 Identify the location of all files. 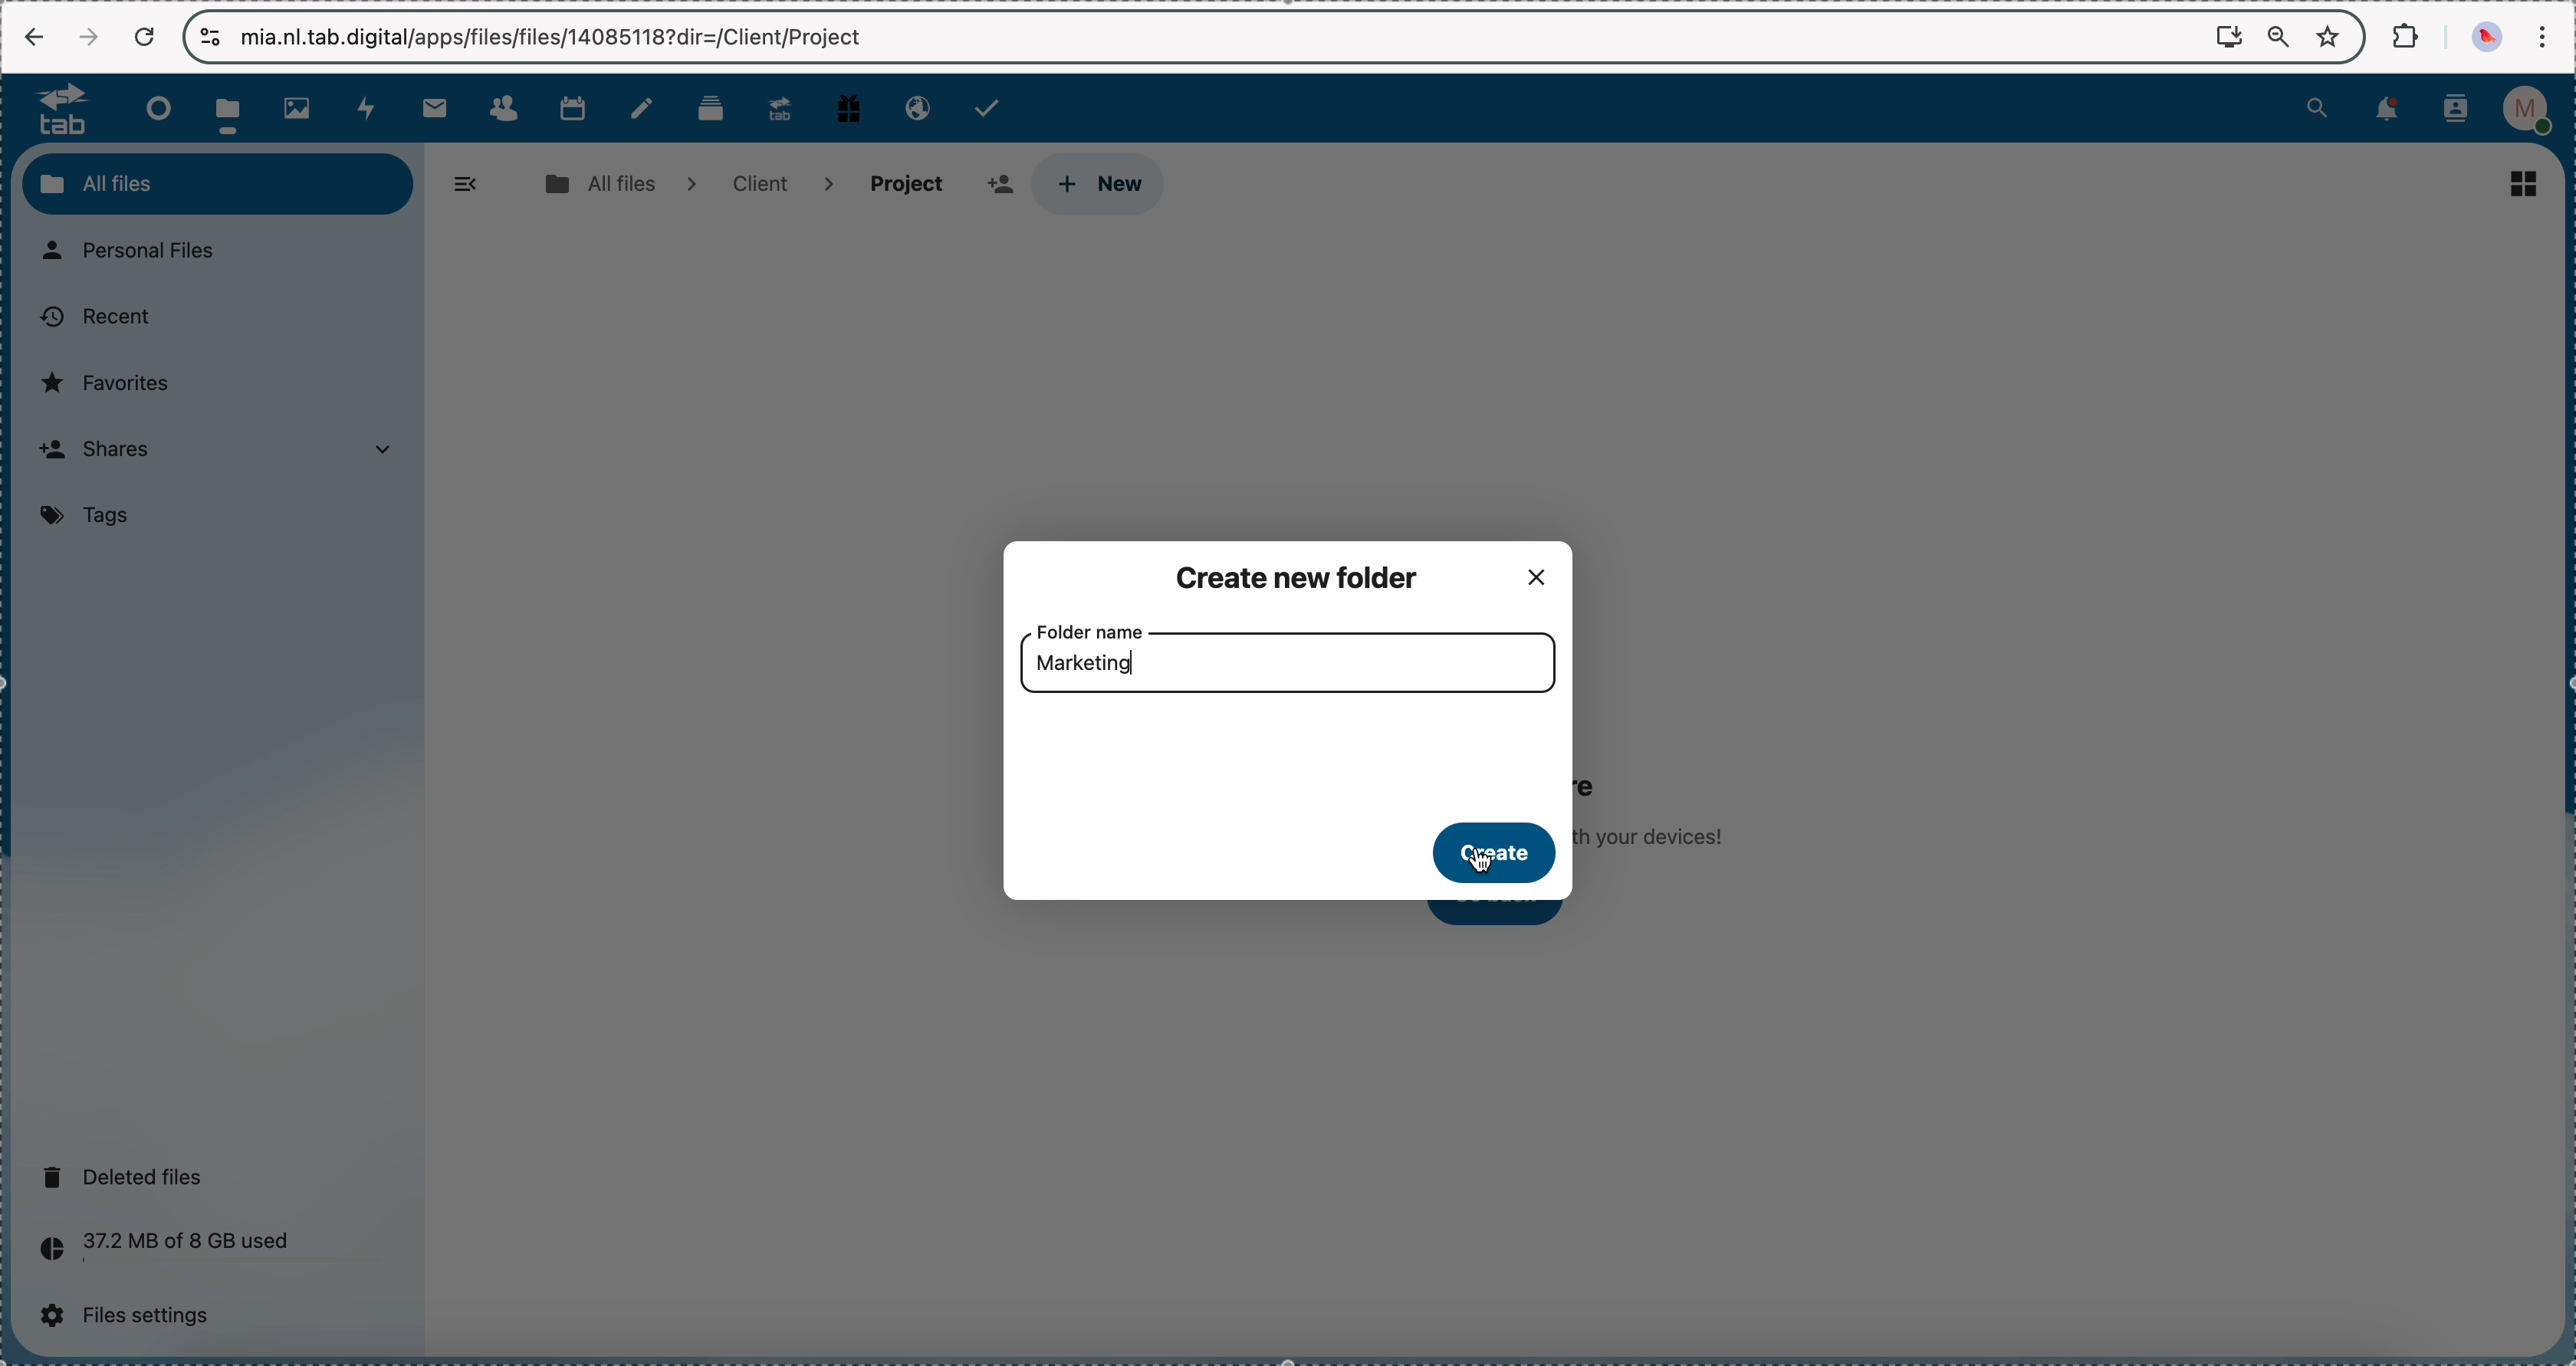
(218, 183).